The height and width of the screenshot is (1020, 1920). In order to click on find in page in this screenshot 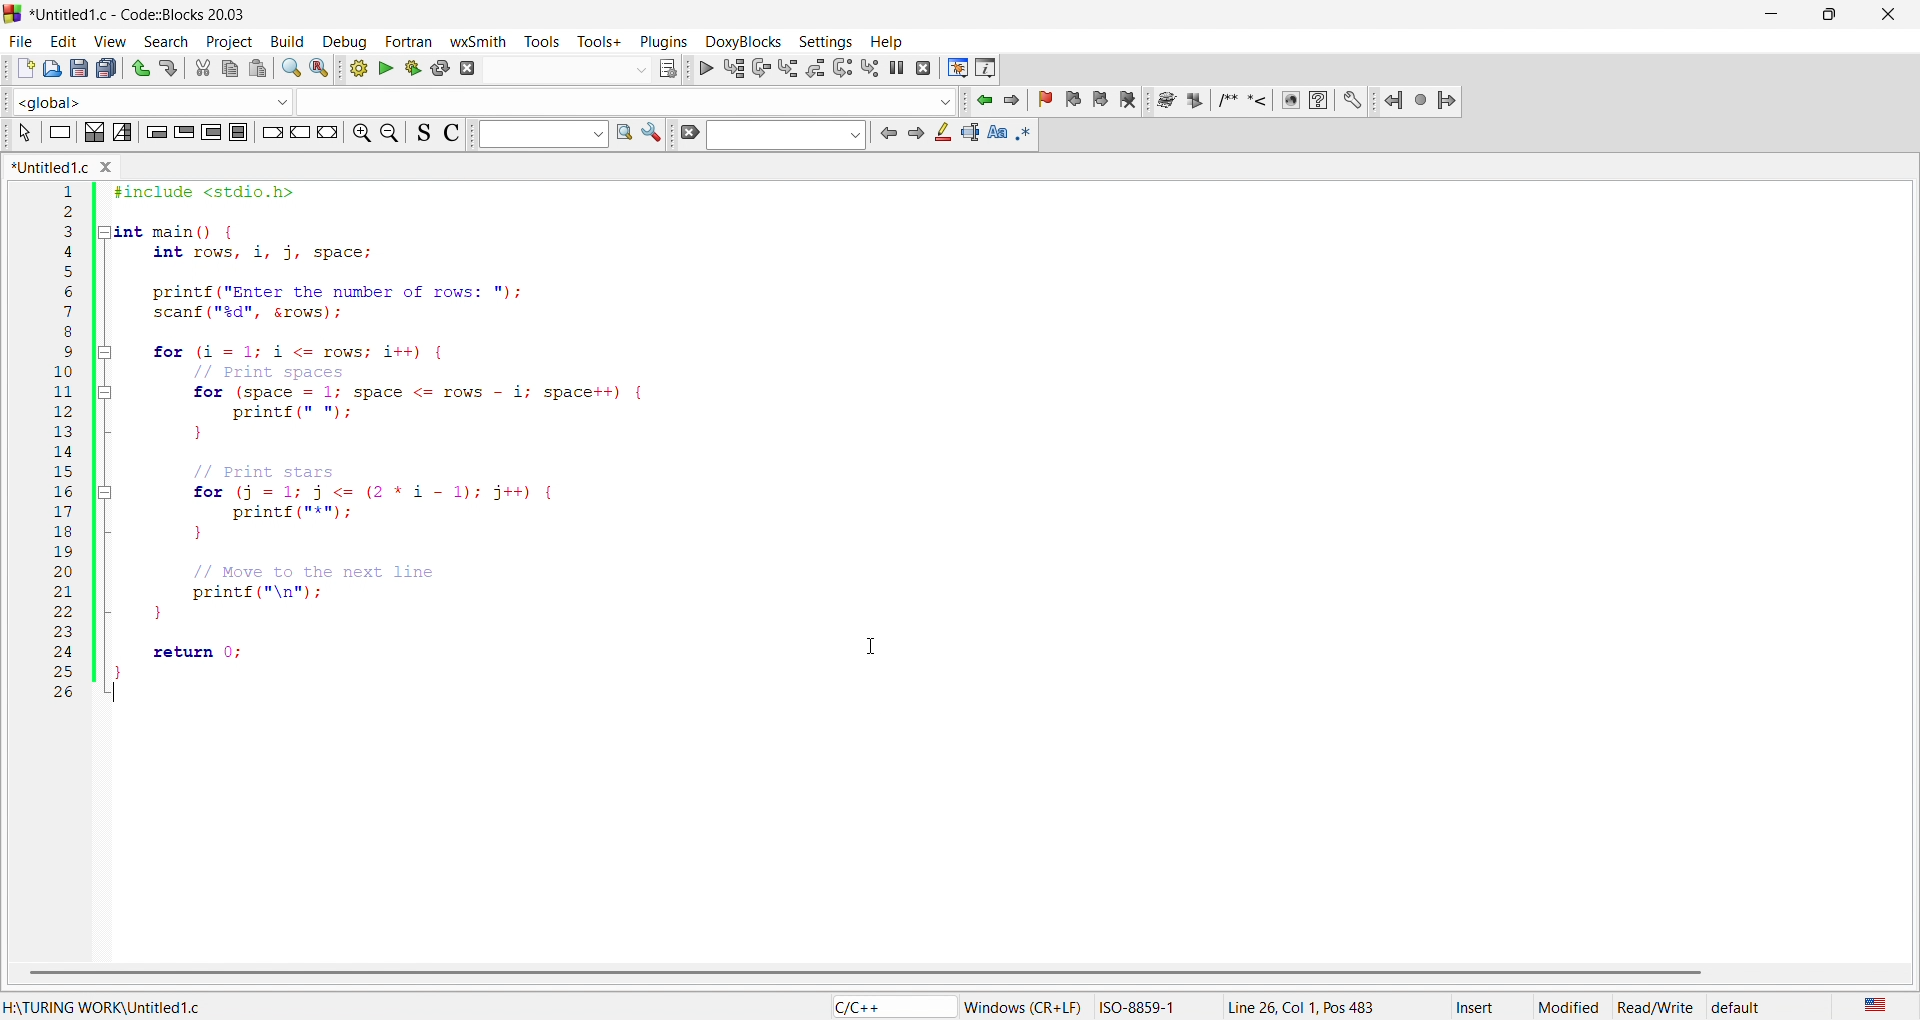, I will do `click(622, 136)`.